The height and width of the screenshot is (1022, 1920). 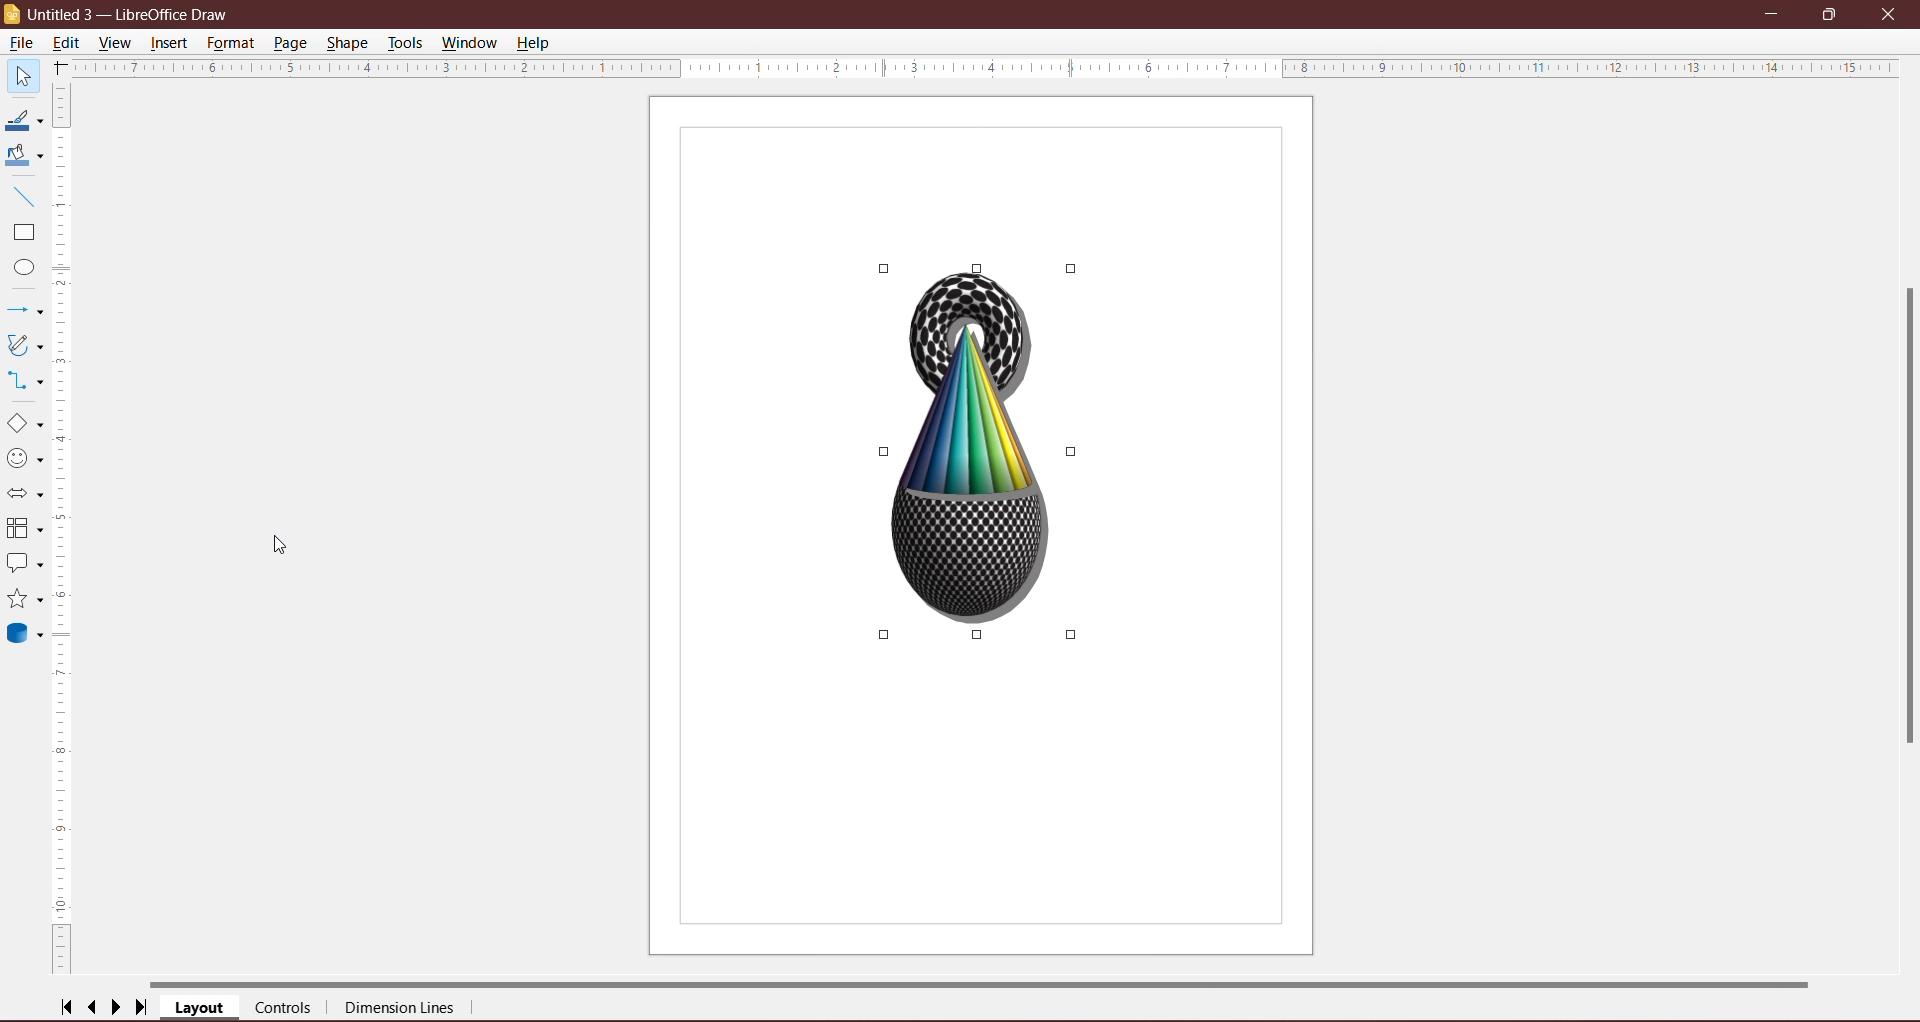 What do you see at coordinates (25, 529) in the screenshot?
I see `Flowchart` at bounding box center [25, 529].